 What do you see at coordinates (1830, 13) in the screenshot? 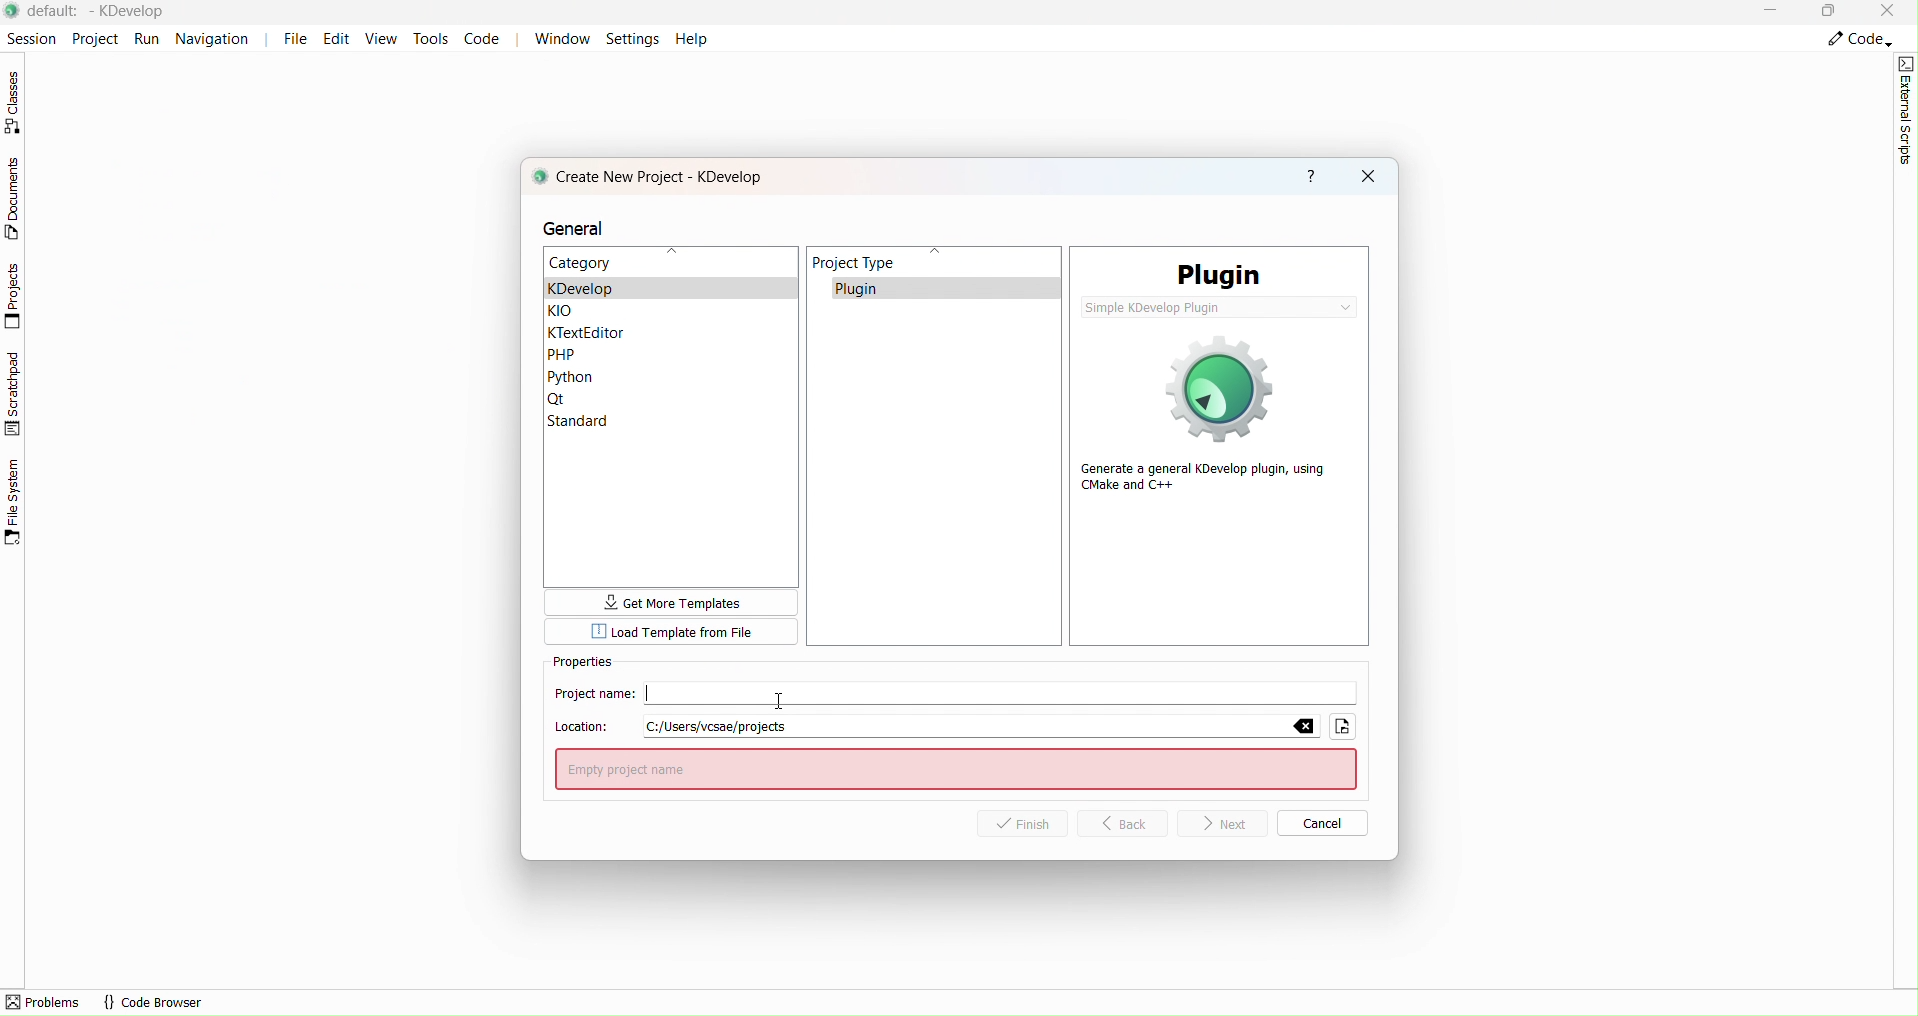
I see `Box` at bounding box center [1830, 13].